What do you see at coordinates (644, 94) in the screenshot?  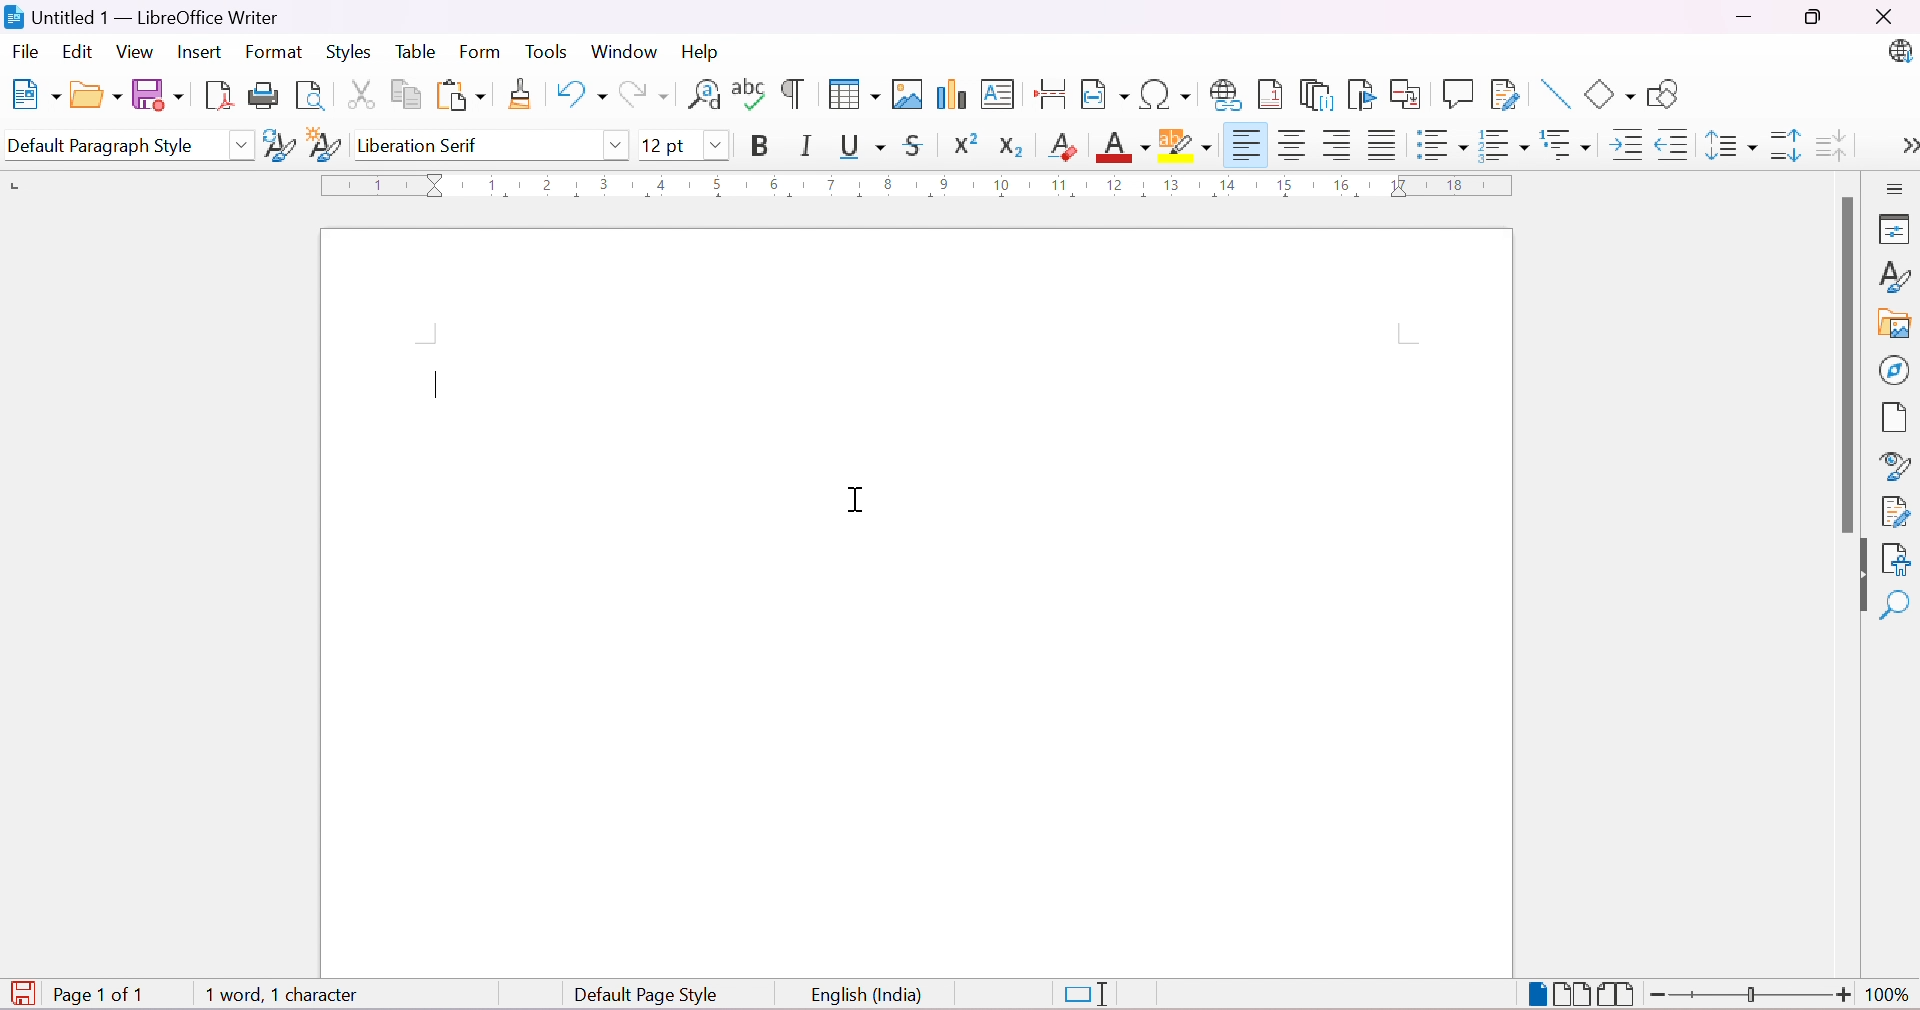 I see `Redo` at bounding box center [644, 94].